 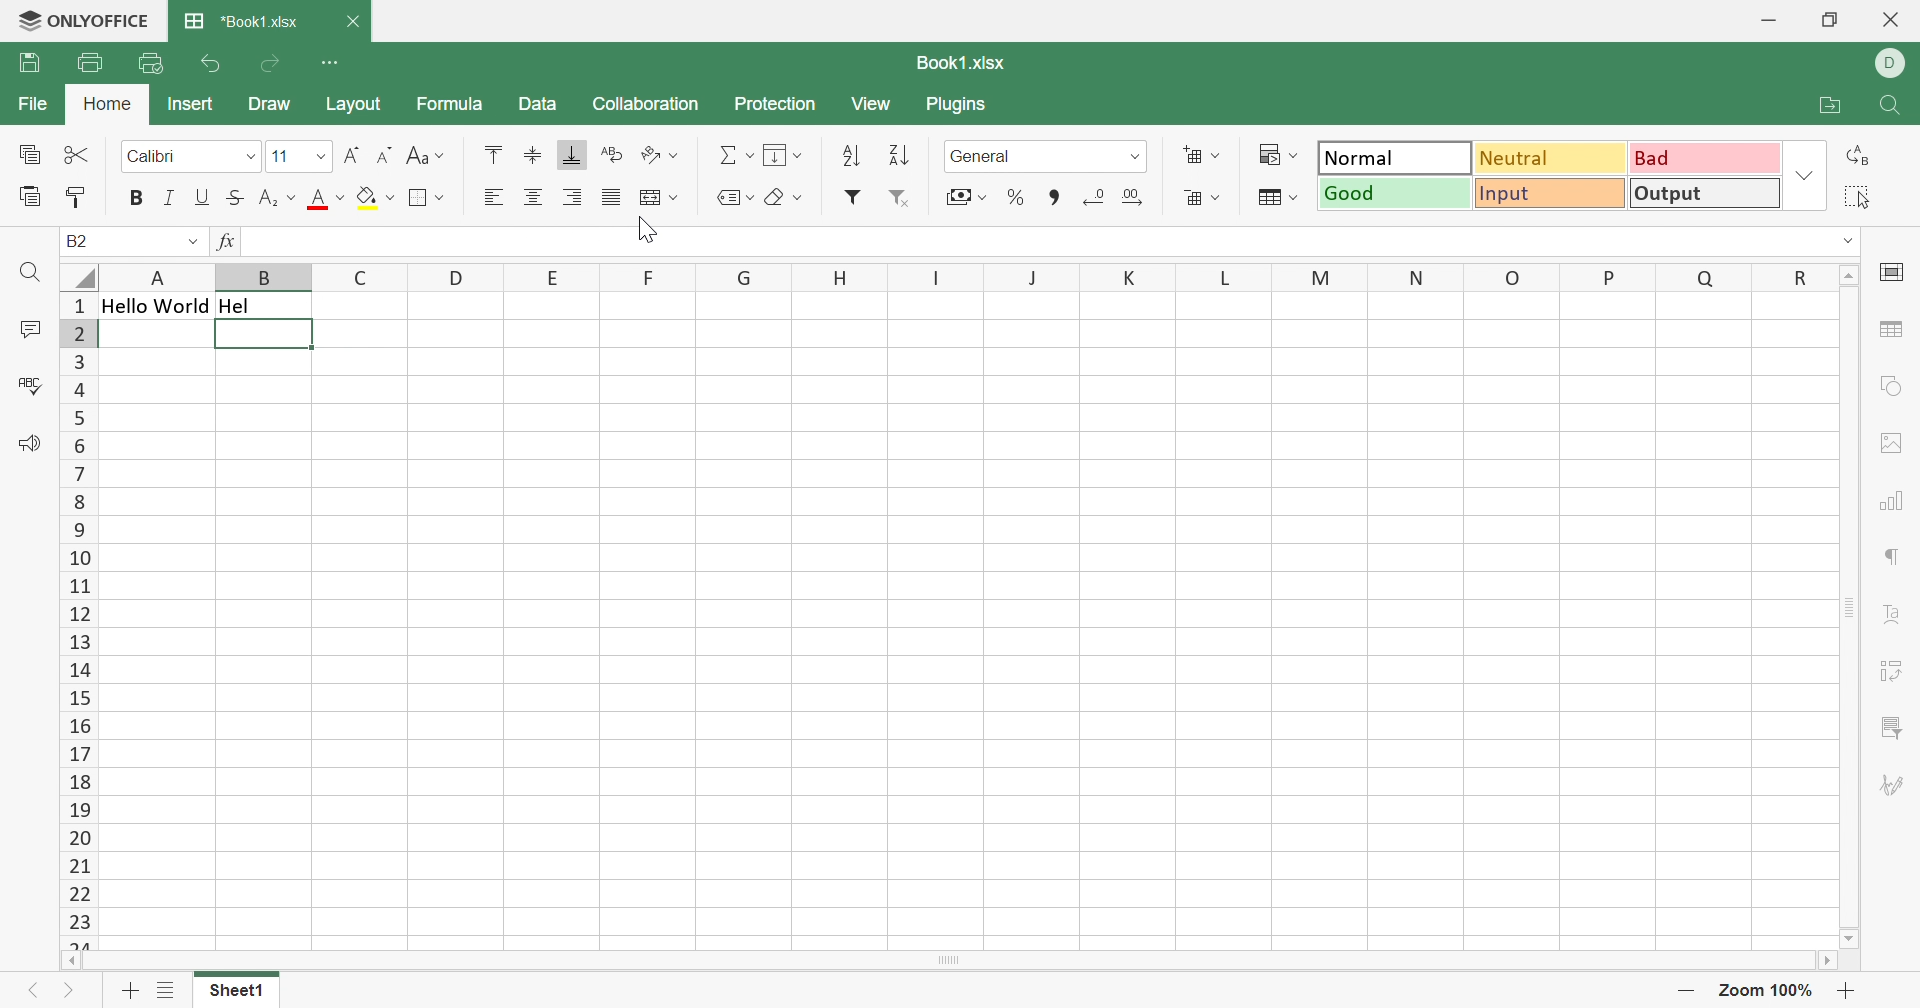 I want to click on Strilethrough, so click(x=232, y=197).